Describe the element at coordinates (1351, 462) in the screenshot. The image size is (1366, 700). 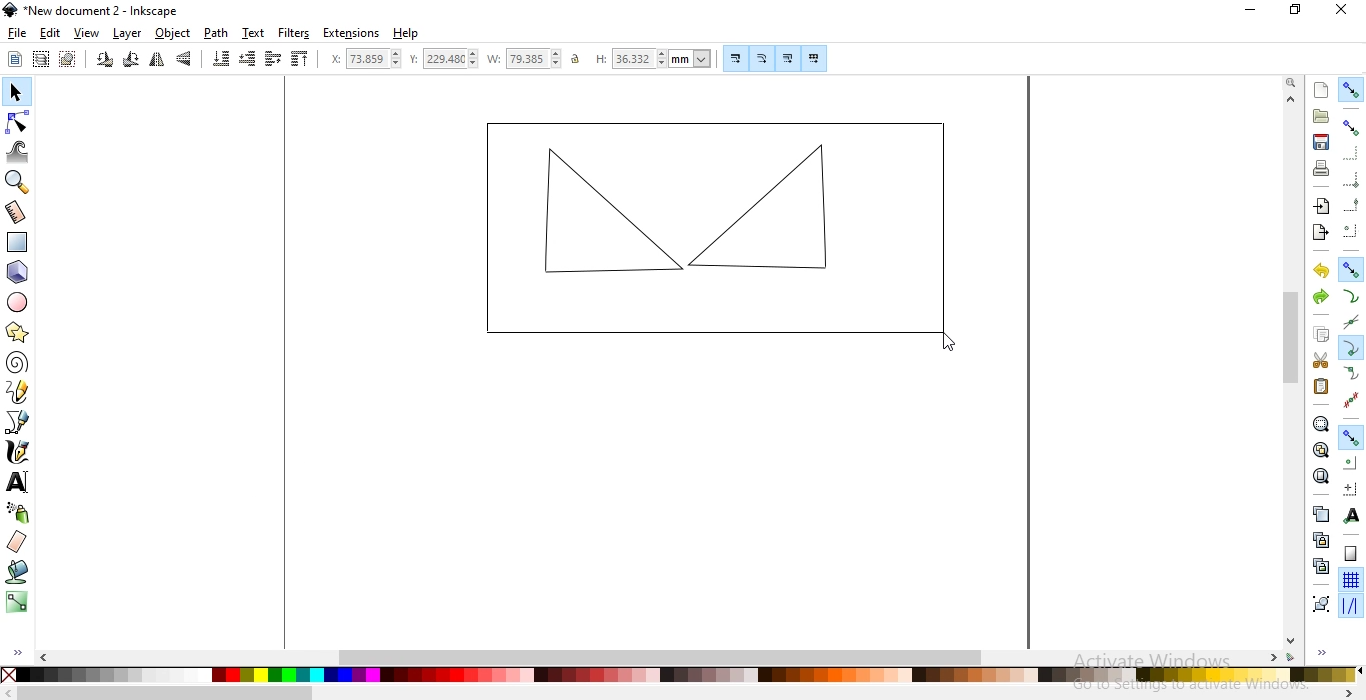
I see `snap centers of objects` at that location.